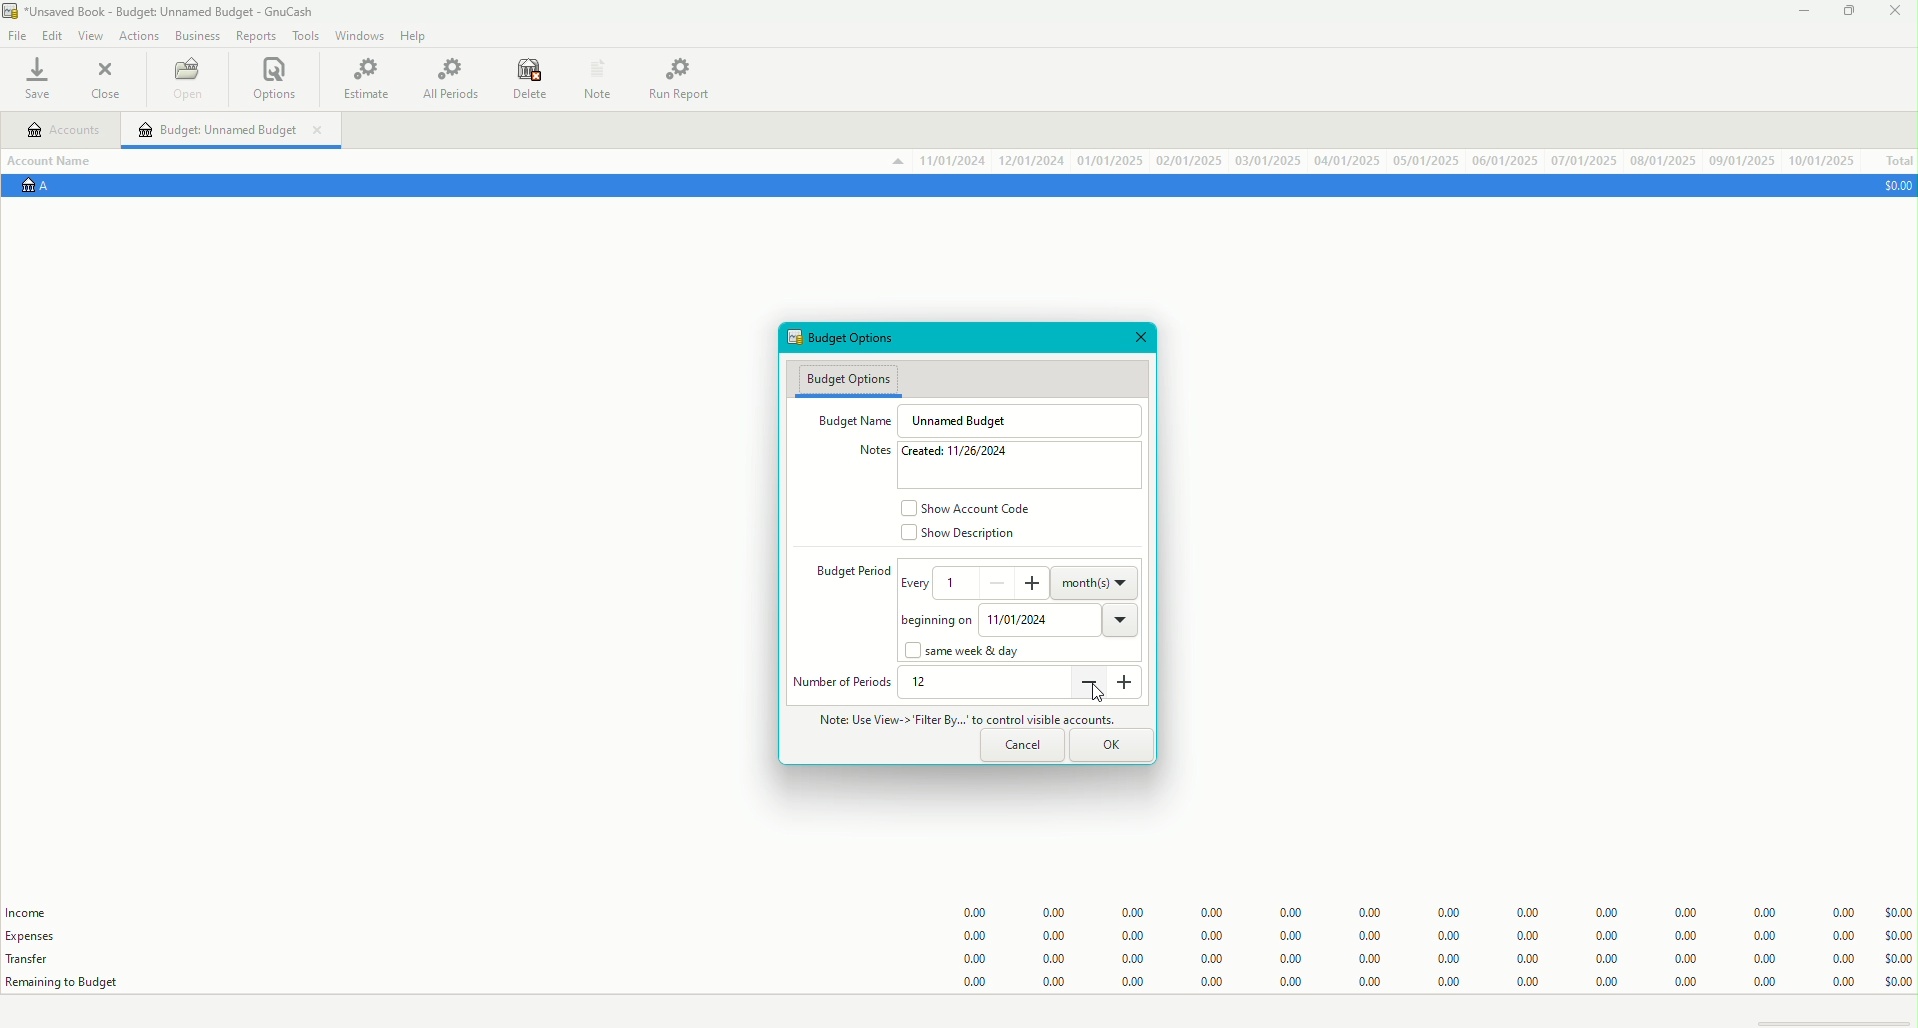  I want to click on Budget Options, so click(854, 339).